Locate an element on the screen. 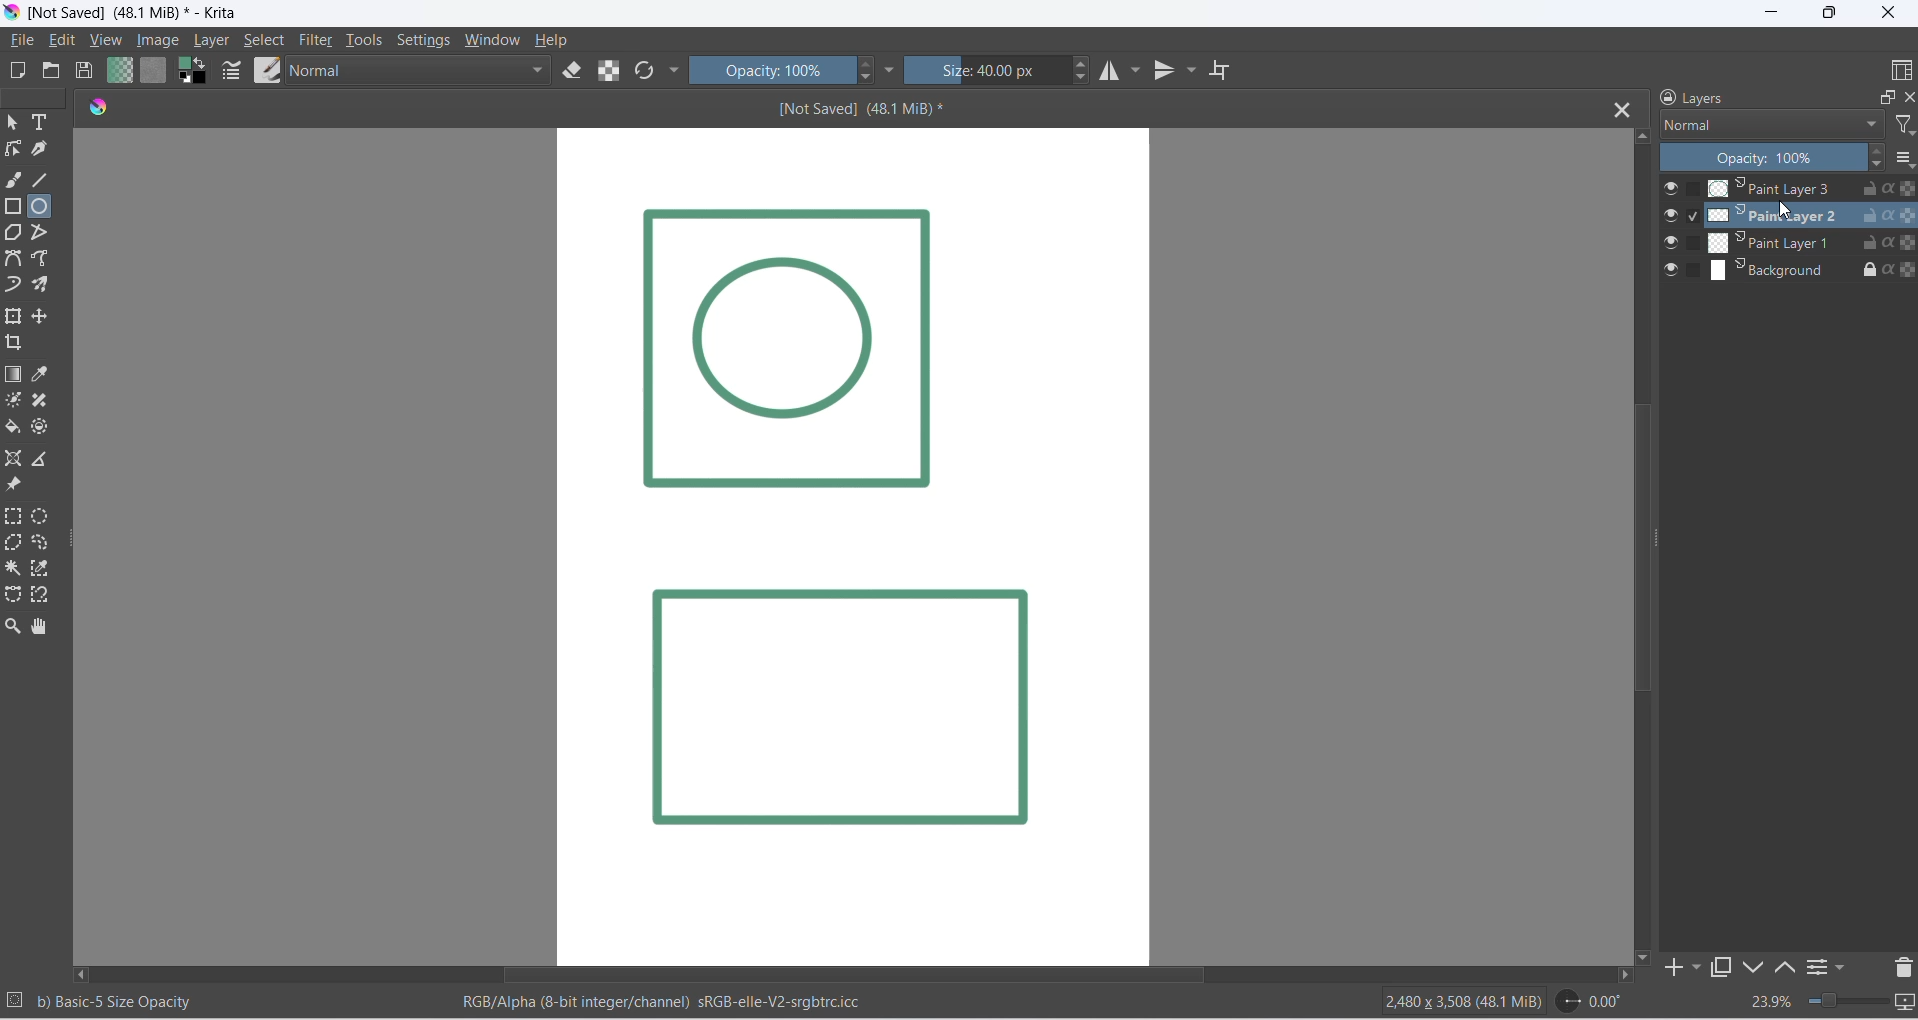 Image resolution: width=1918 pixels, height=1020 pixels. Preserver Alpha is located at coordinates (1899, 241).